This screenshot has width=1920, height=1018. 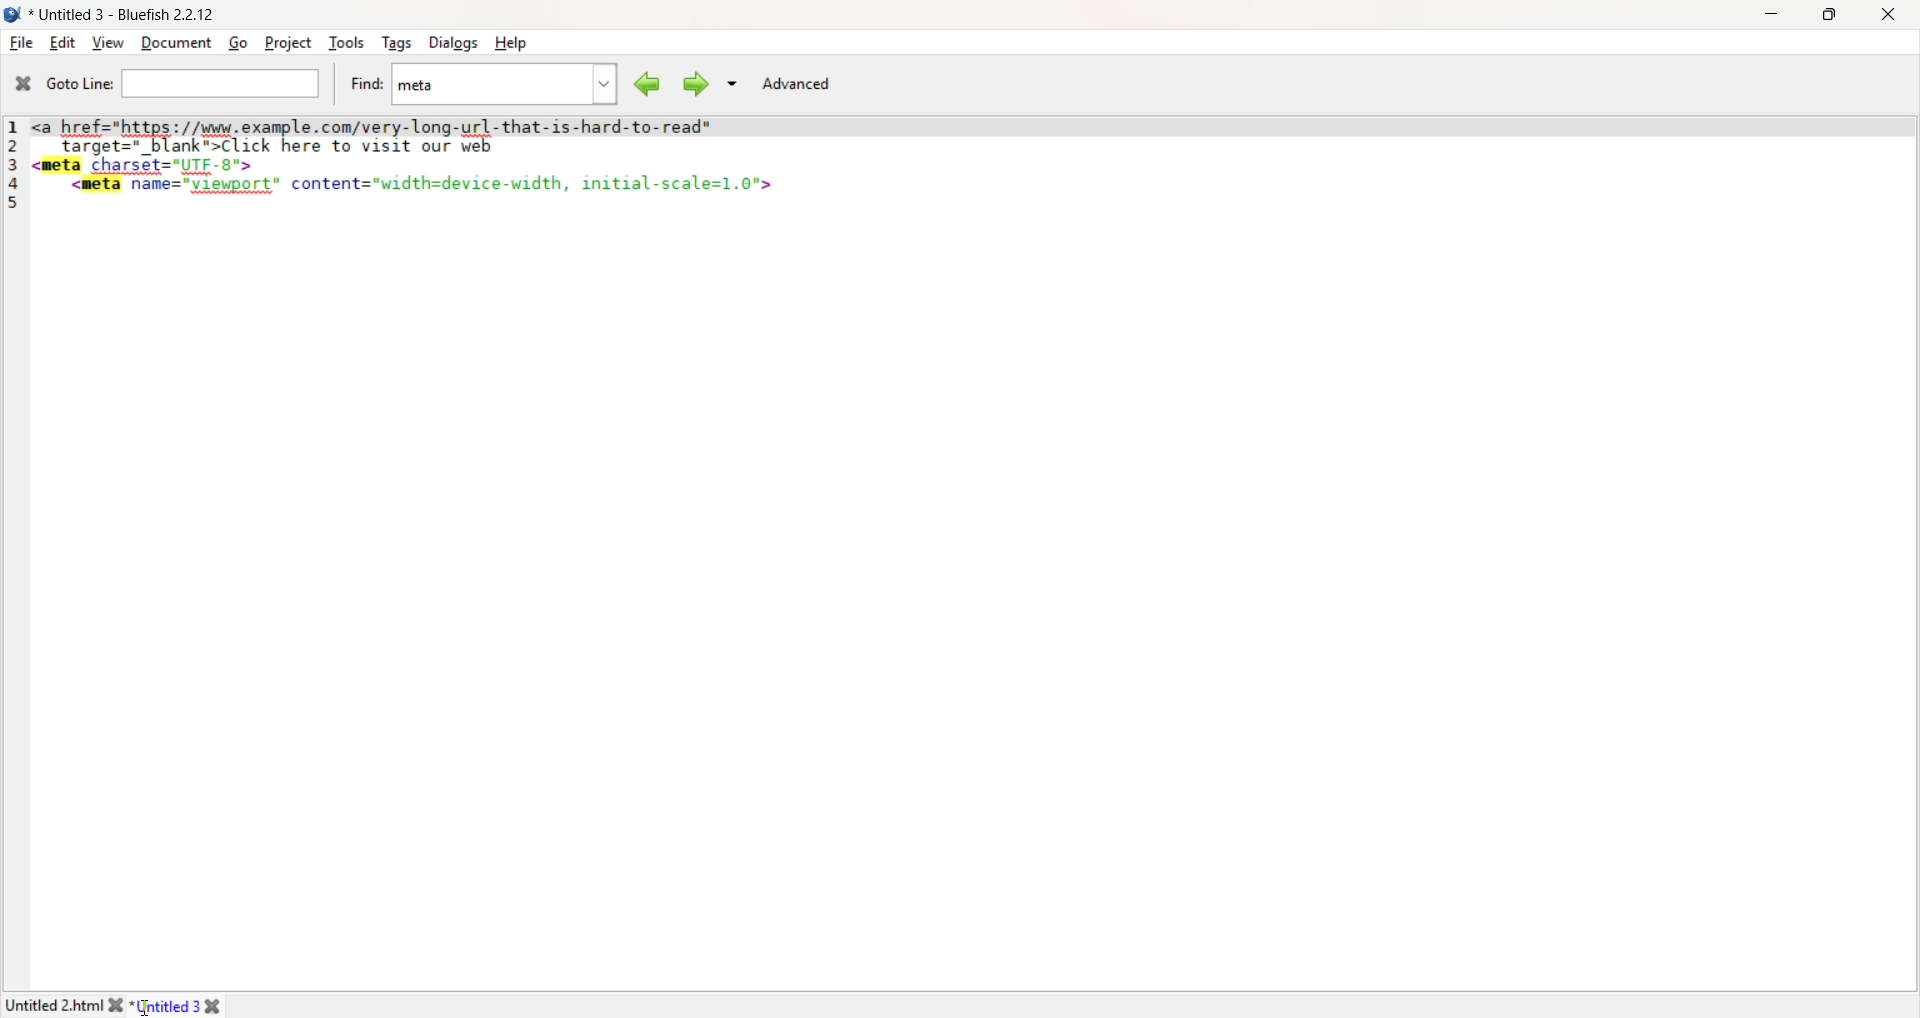 What do you see at coordinates (694, 84) in the screenshot?
I see `Find Next` at bounding box center [694, 84].